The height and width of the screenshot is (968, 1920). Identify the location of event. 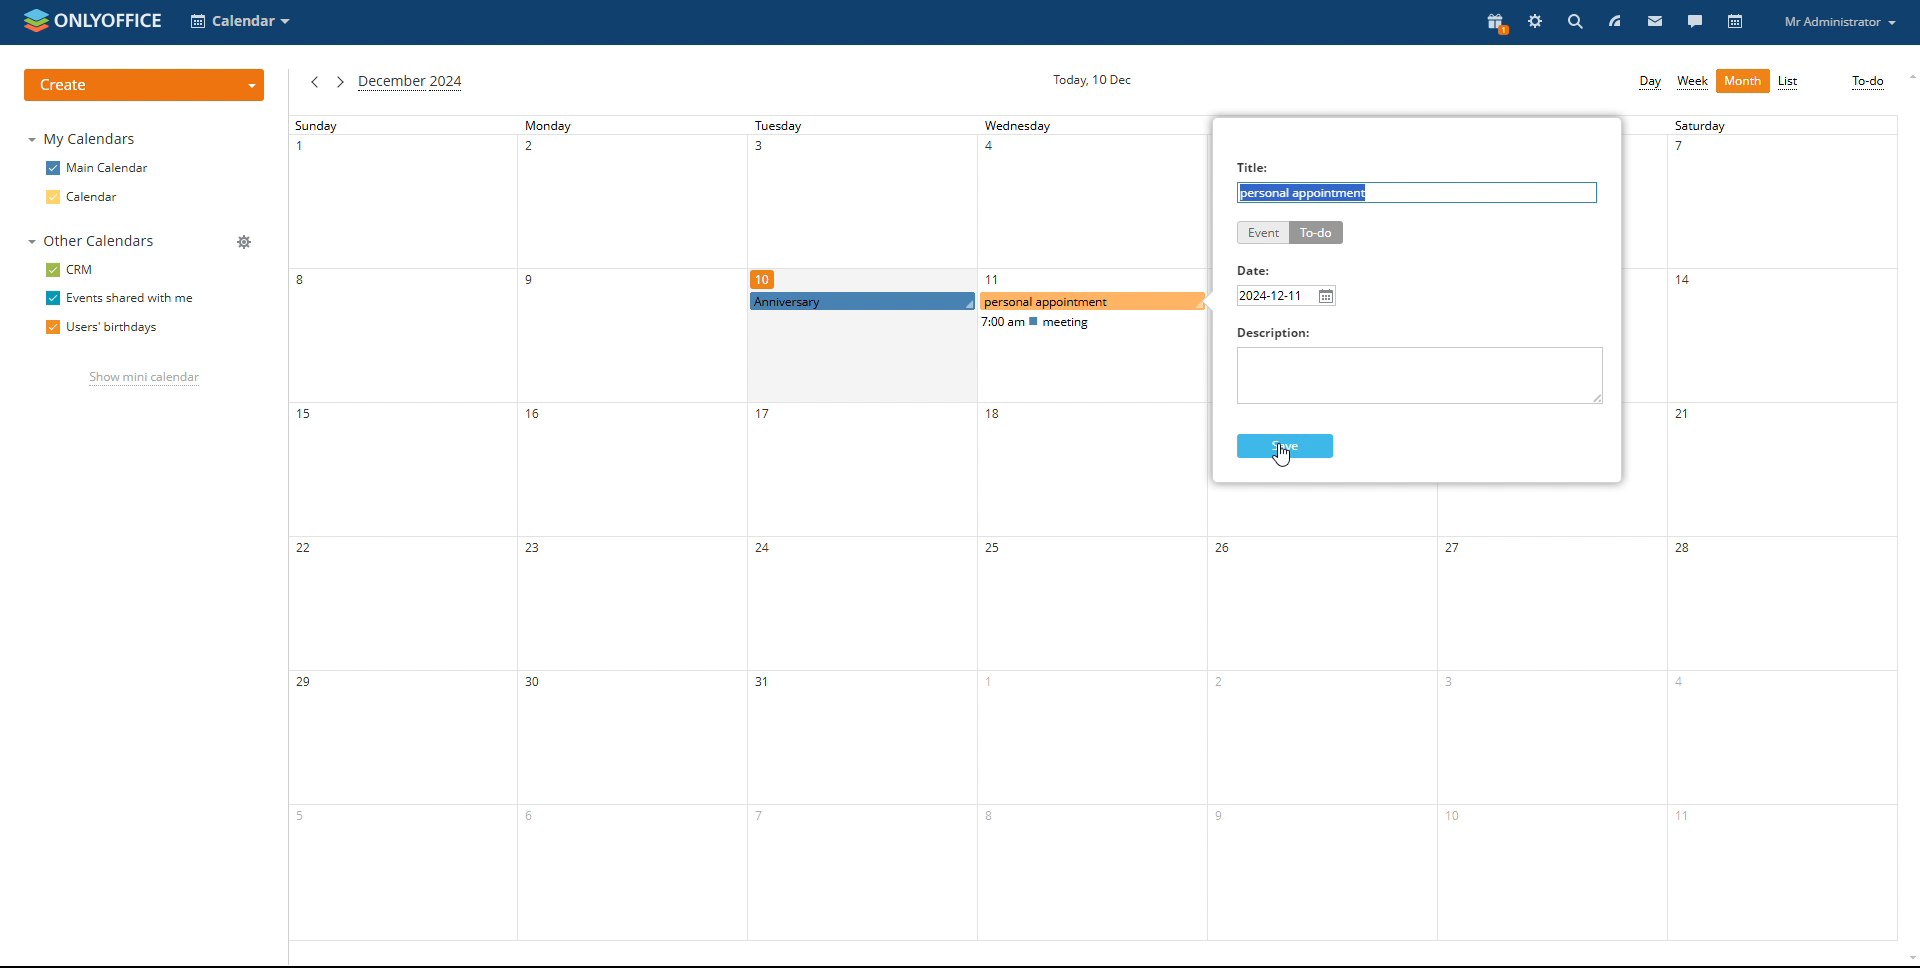
(1263, 233).